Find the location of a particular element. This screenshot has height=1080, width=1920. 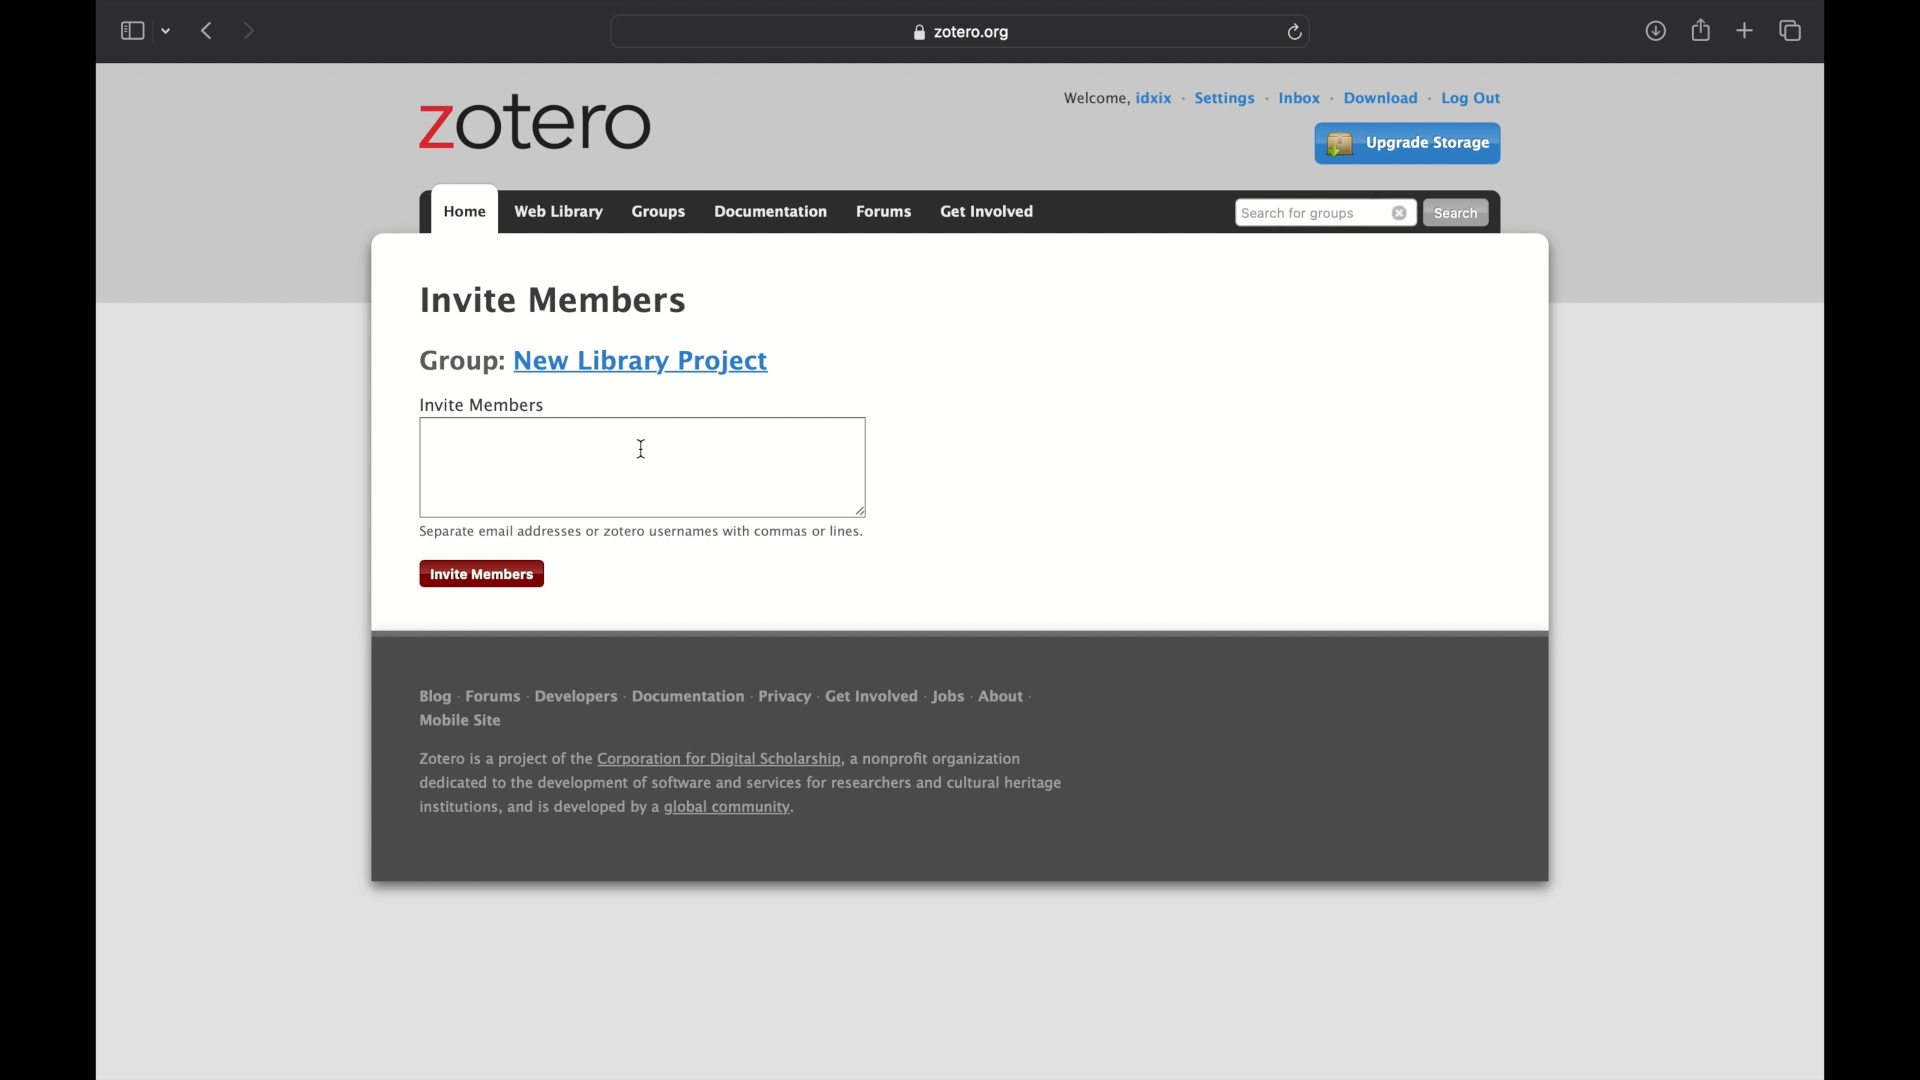

 is located at coordinates (642, 467).